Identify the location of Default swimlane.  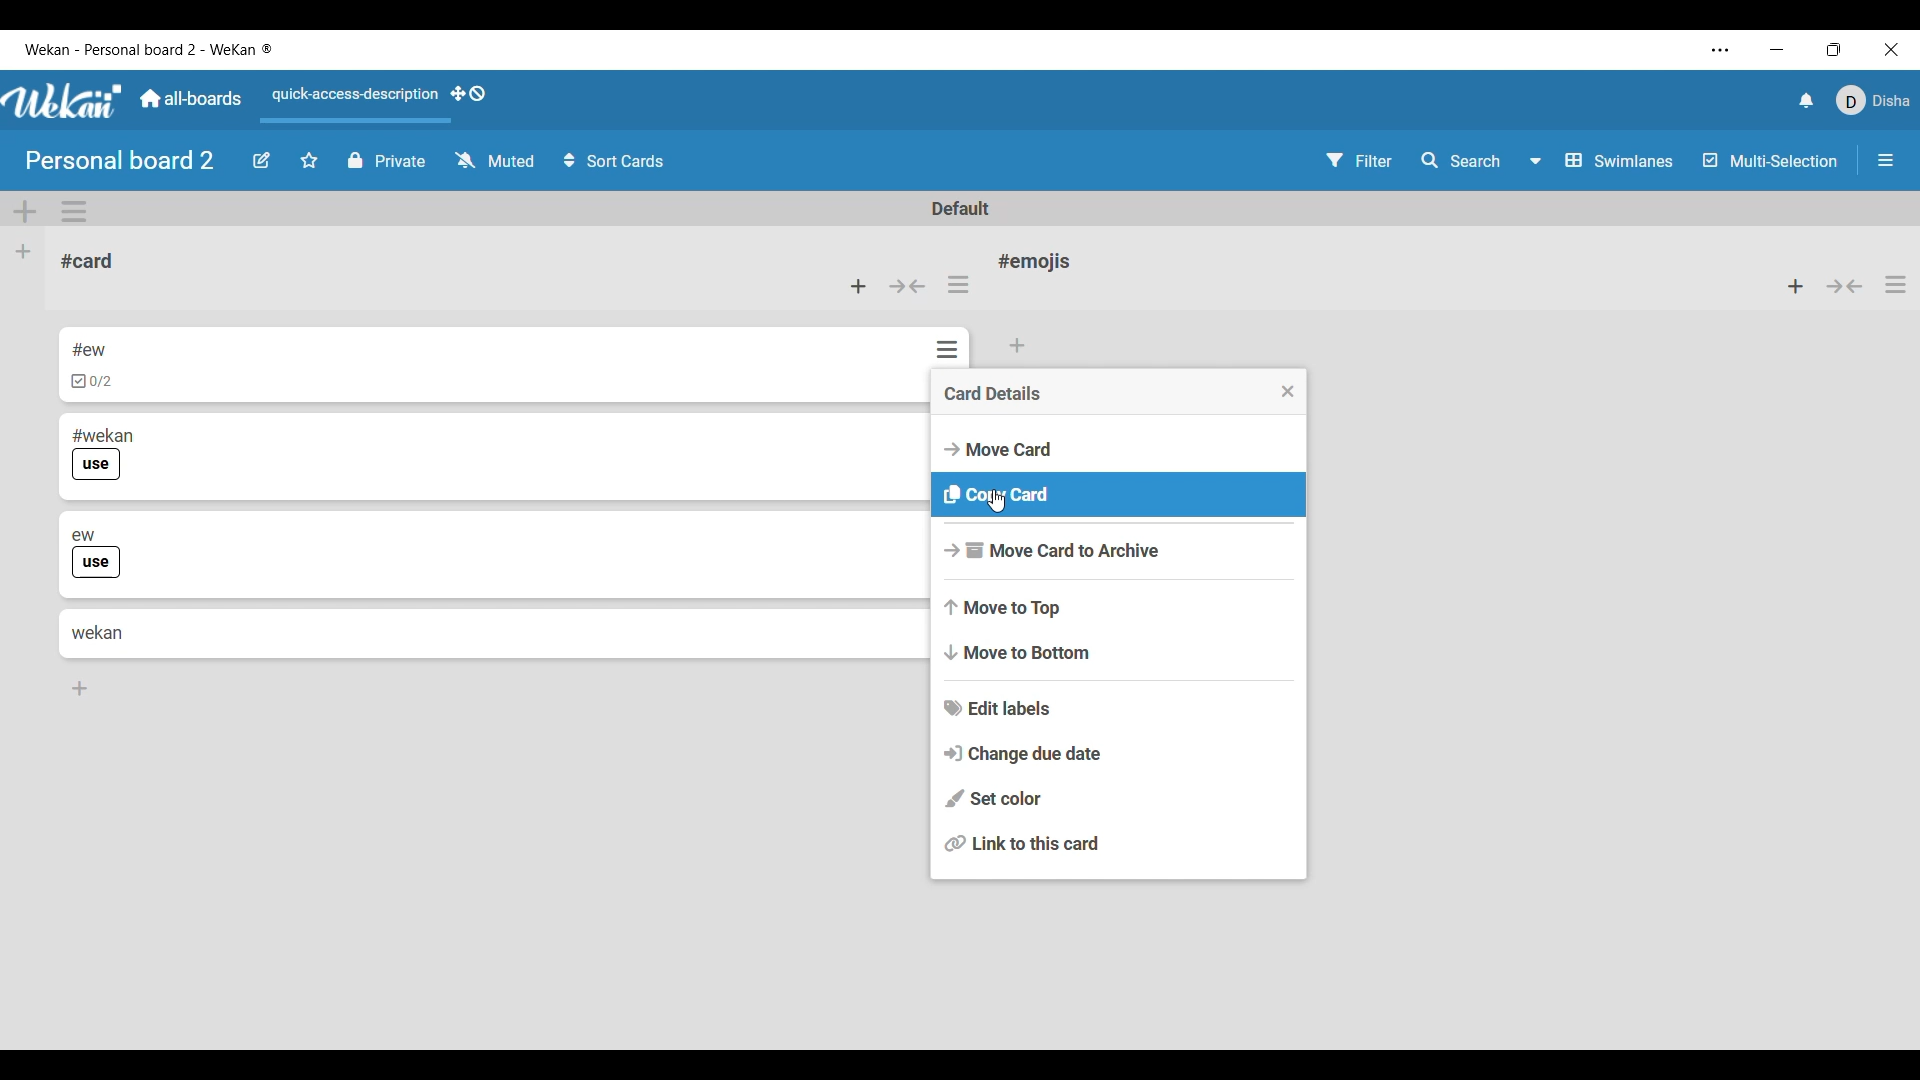
(962, 208).